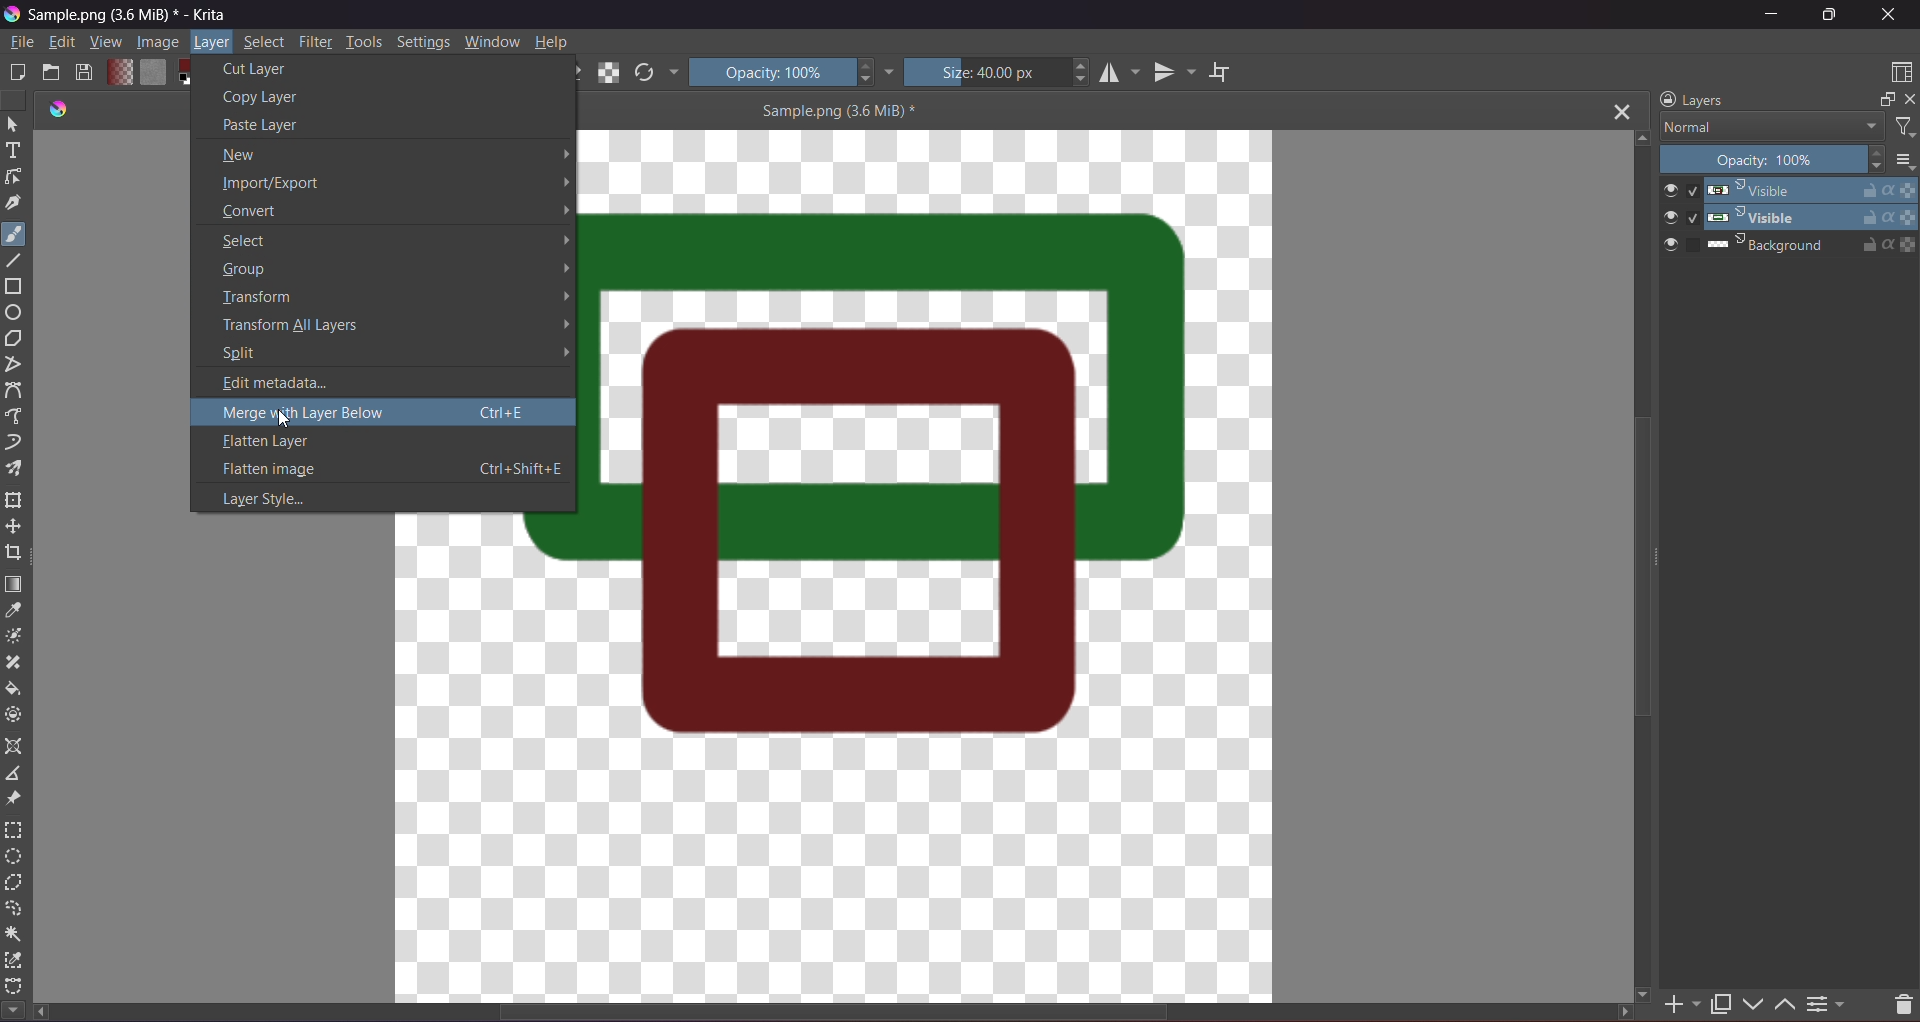 The height and width of the screenshot is (1022, 1920). Describe the element at coordinates (1786, 190) in the screenshot. I see `Visible` at that location.